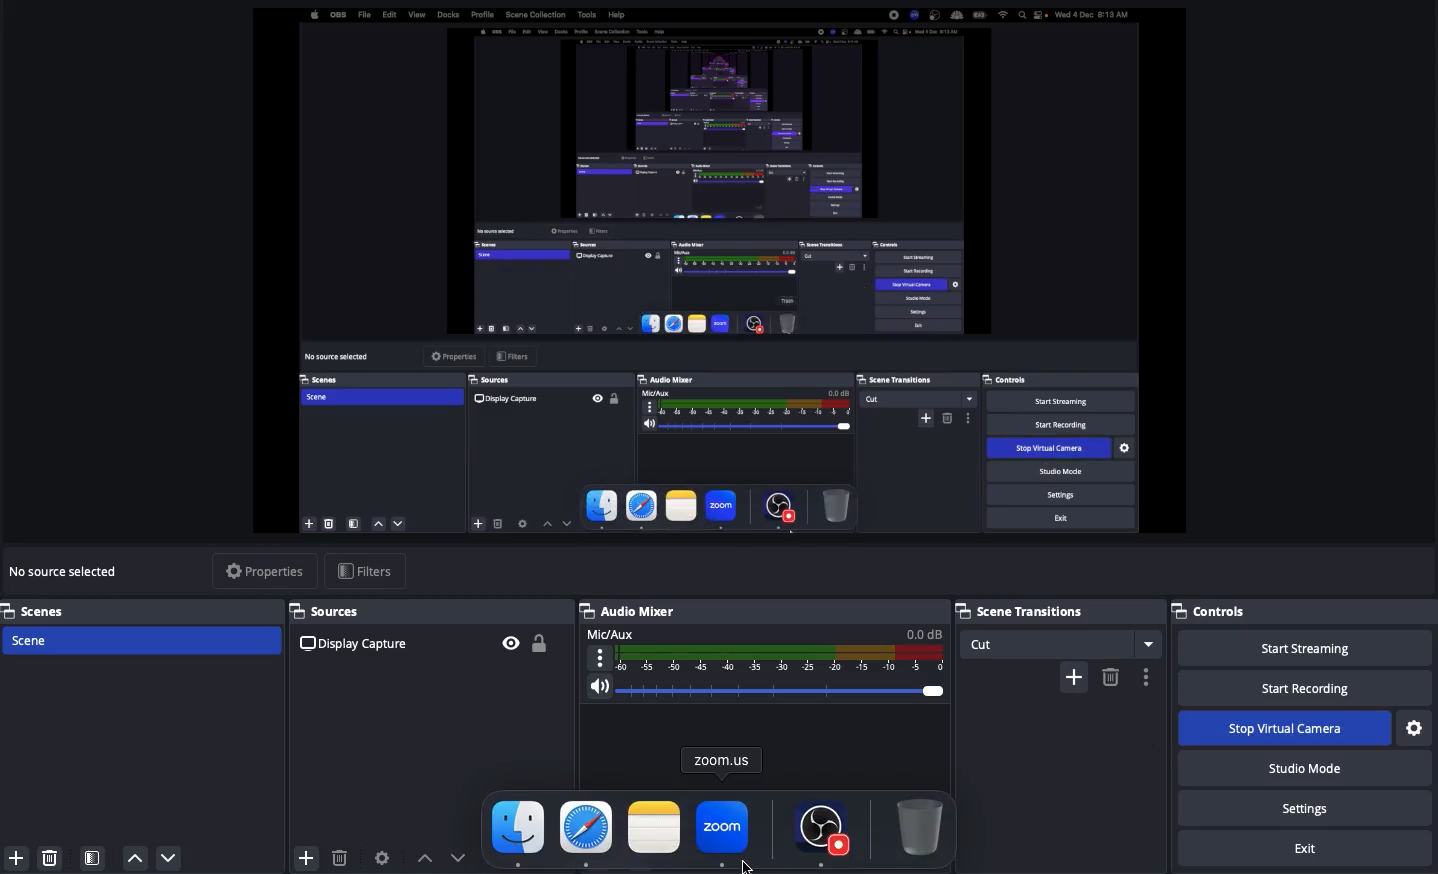 This screenshot has height=874, width=1438. What do you see at coordinates (367, 572) in the screenshot?
I see `Filters` at bounding box center [367, 572].